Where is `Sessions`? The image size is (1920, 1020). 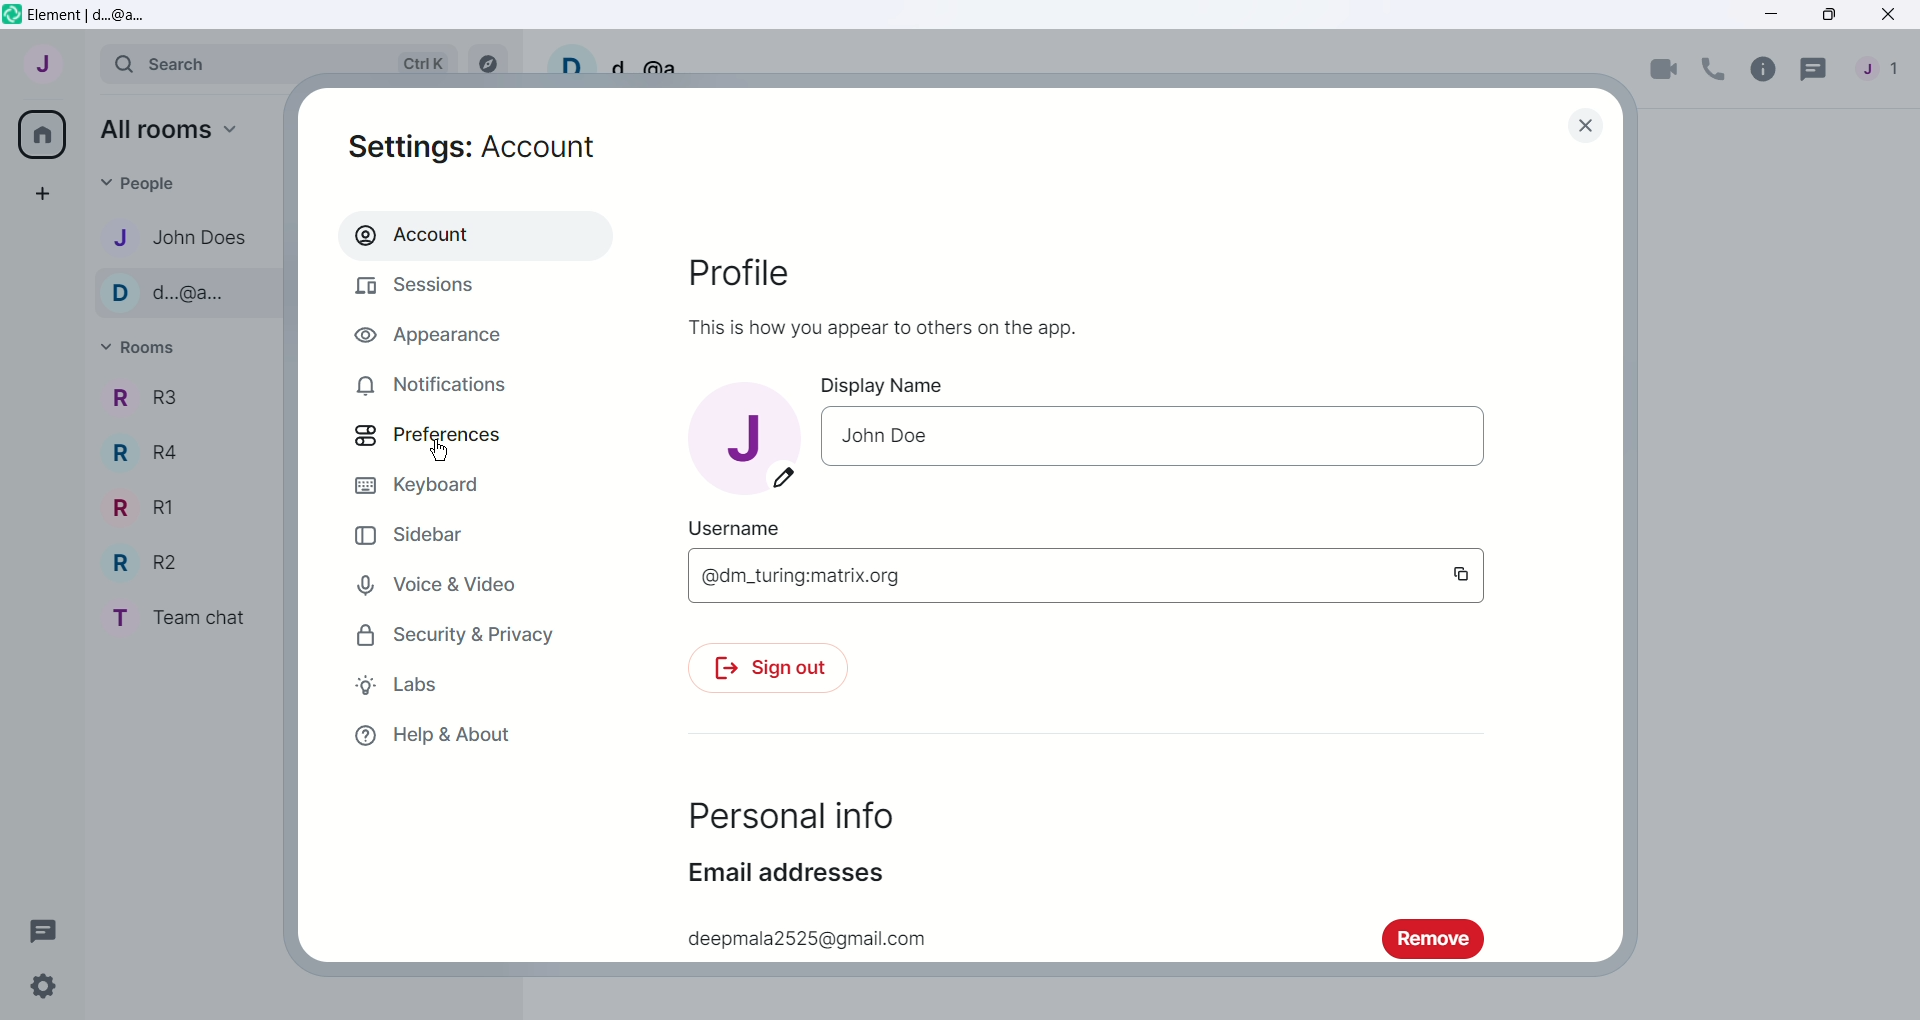
Sessions is located at coordinates (469, 287).